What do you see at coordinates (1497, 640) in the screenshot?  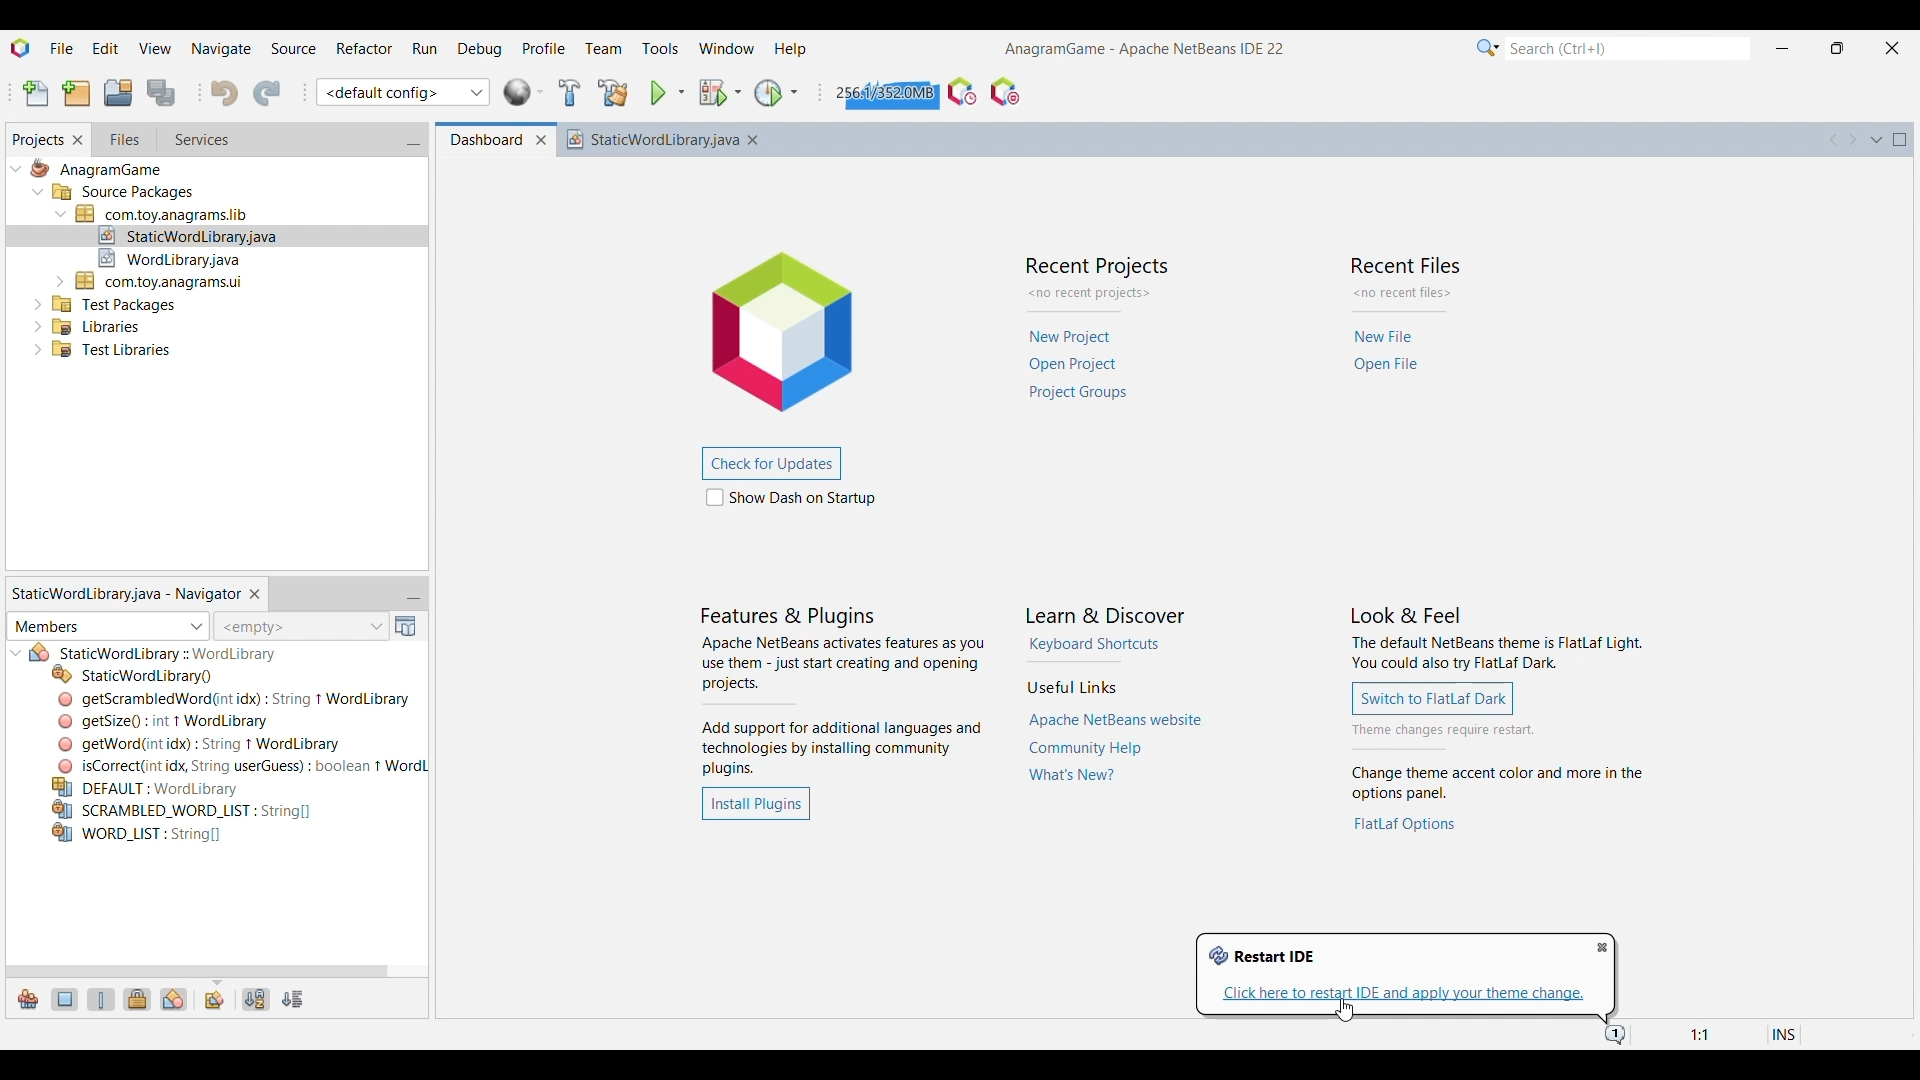 I see `Title and description of look and feel` at bounding box center [1497, 640].